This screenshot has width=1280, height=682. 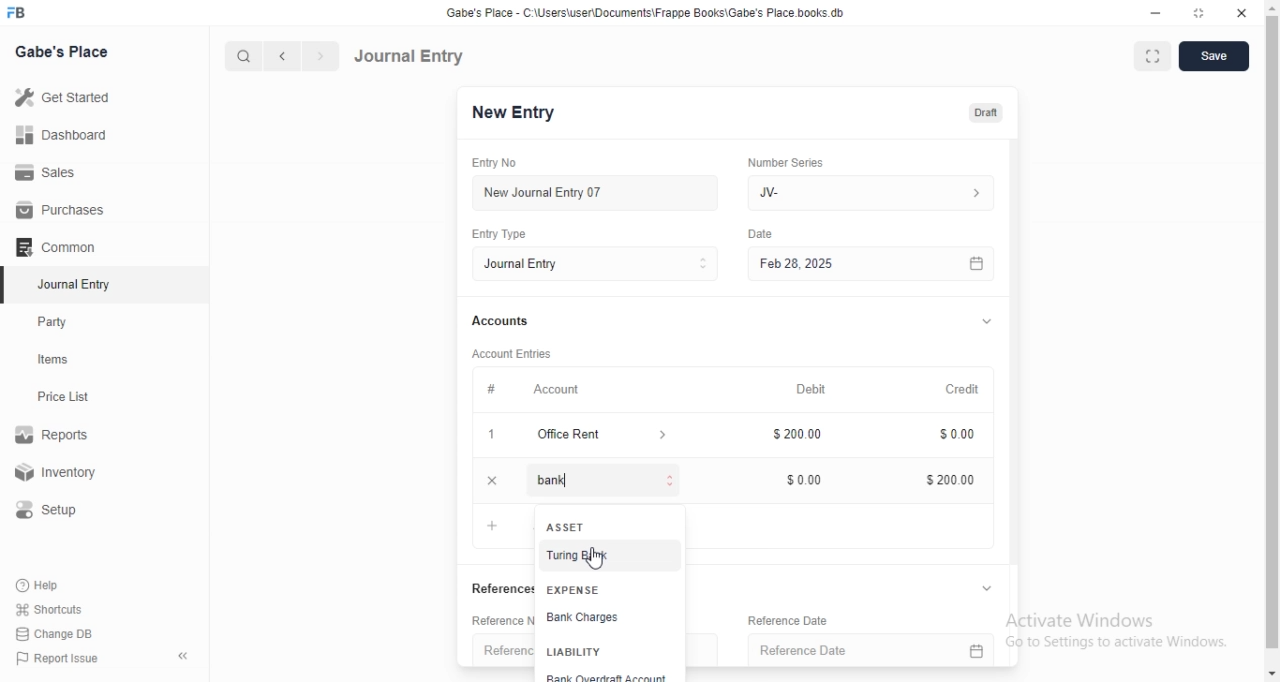 What do you see at coordinates (49, 247) in the screenshot?
I see `Comman` at bounding box center [49, 247].